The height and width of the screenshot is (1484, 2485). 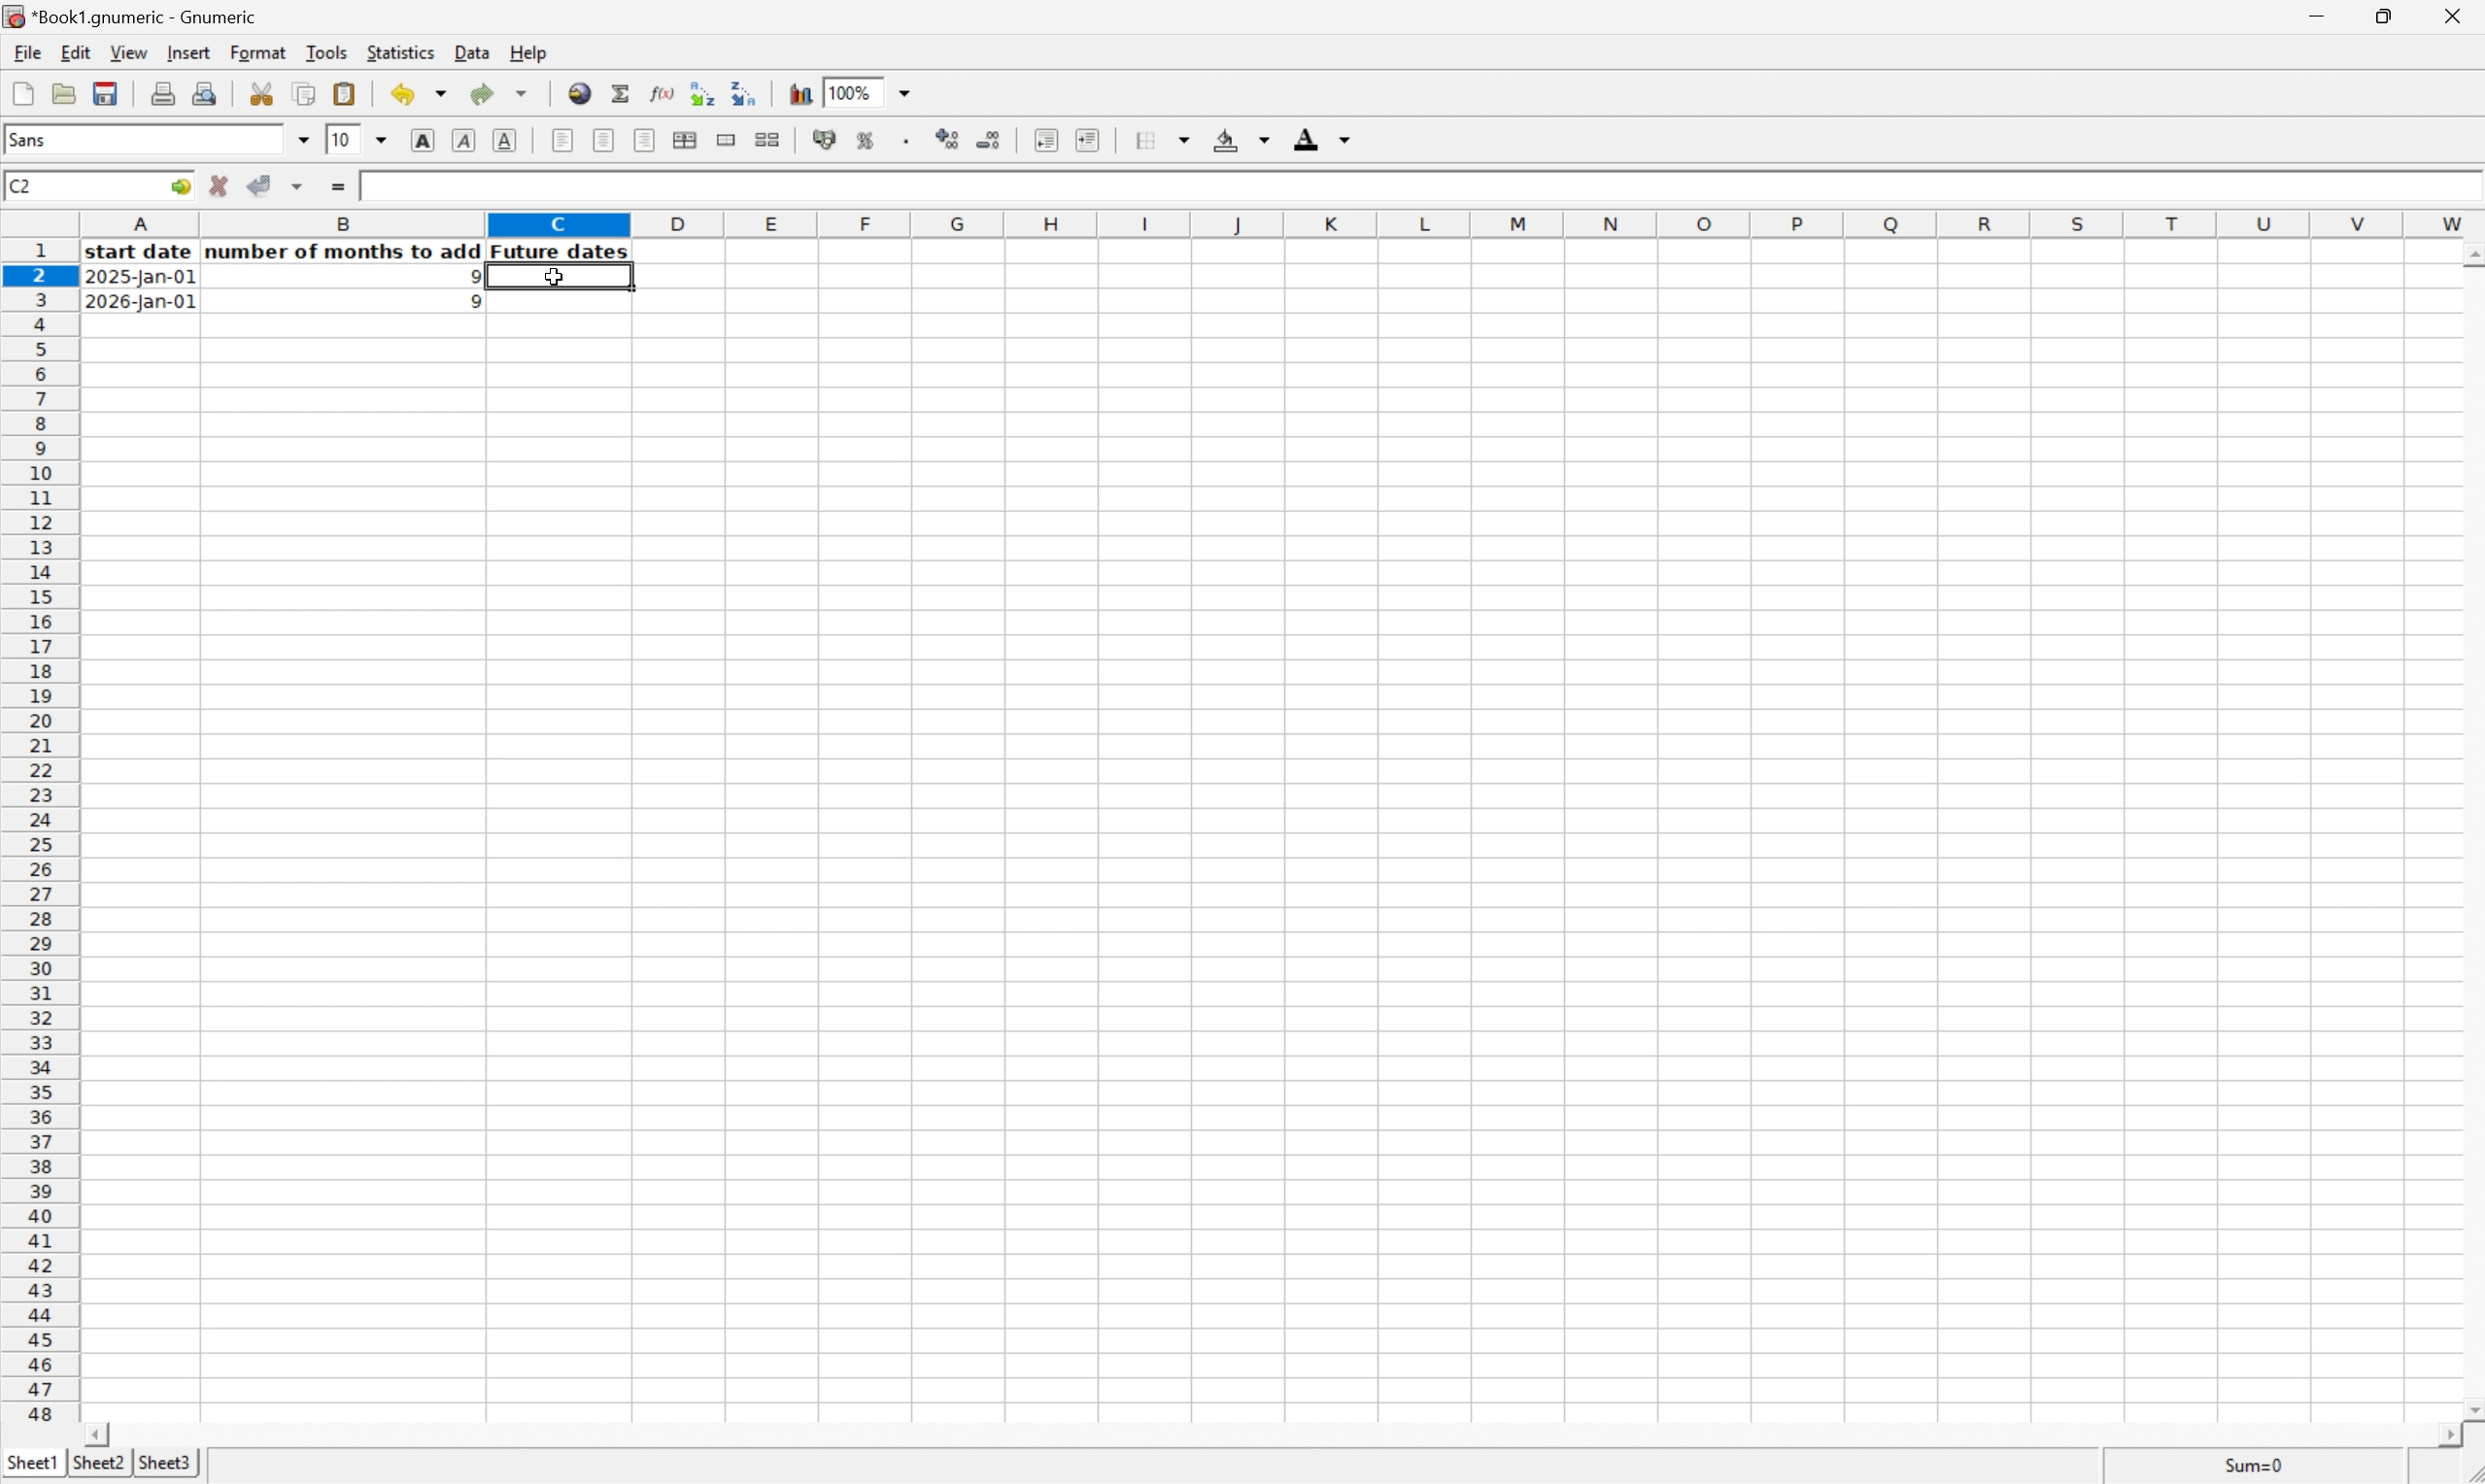 What do you see at coordinates (468, 303) in the screenshot?
I see `9` at bounding box center [468, 303].